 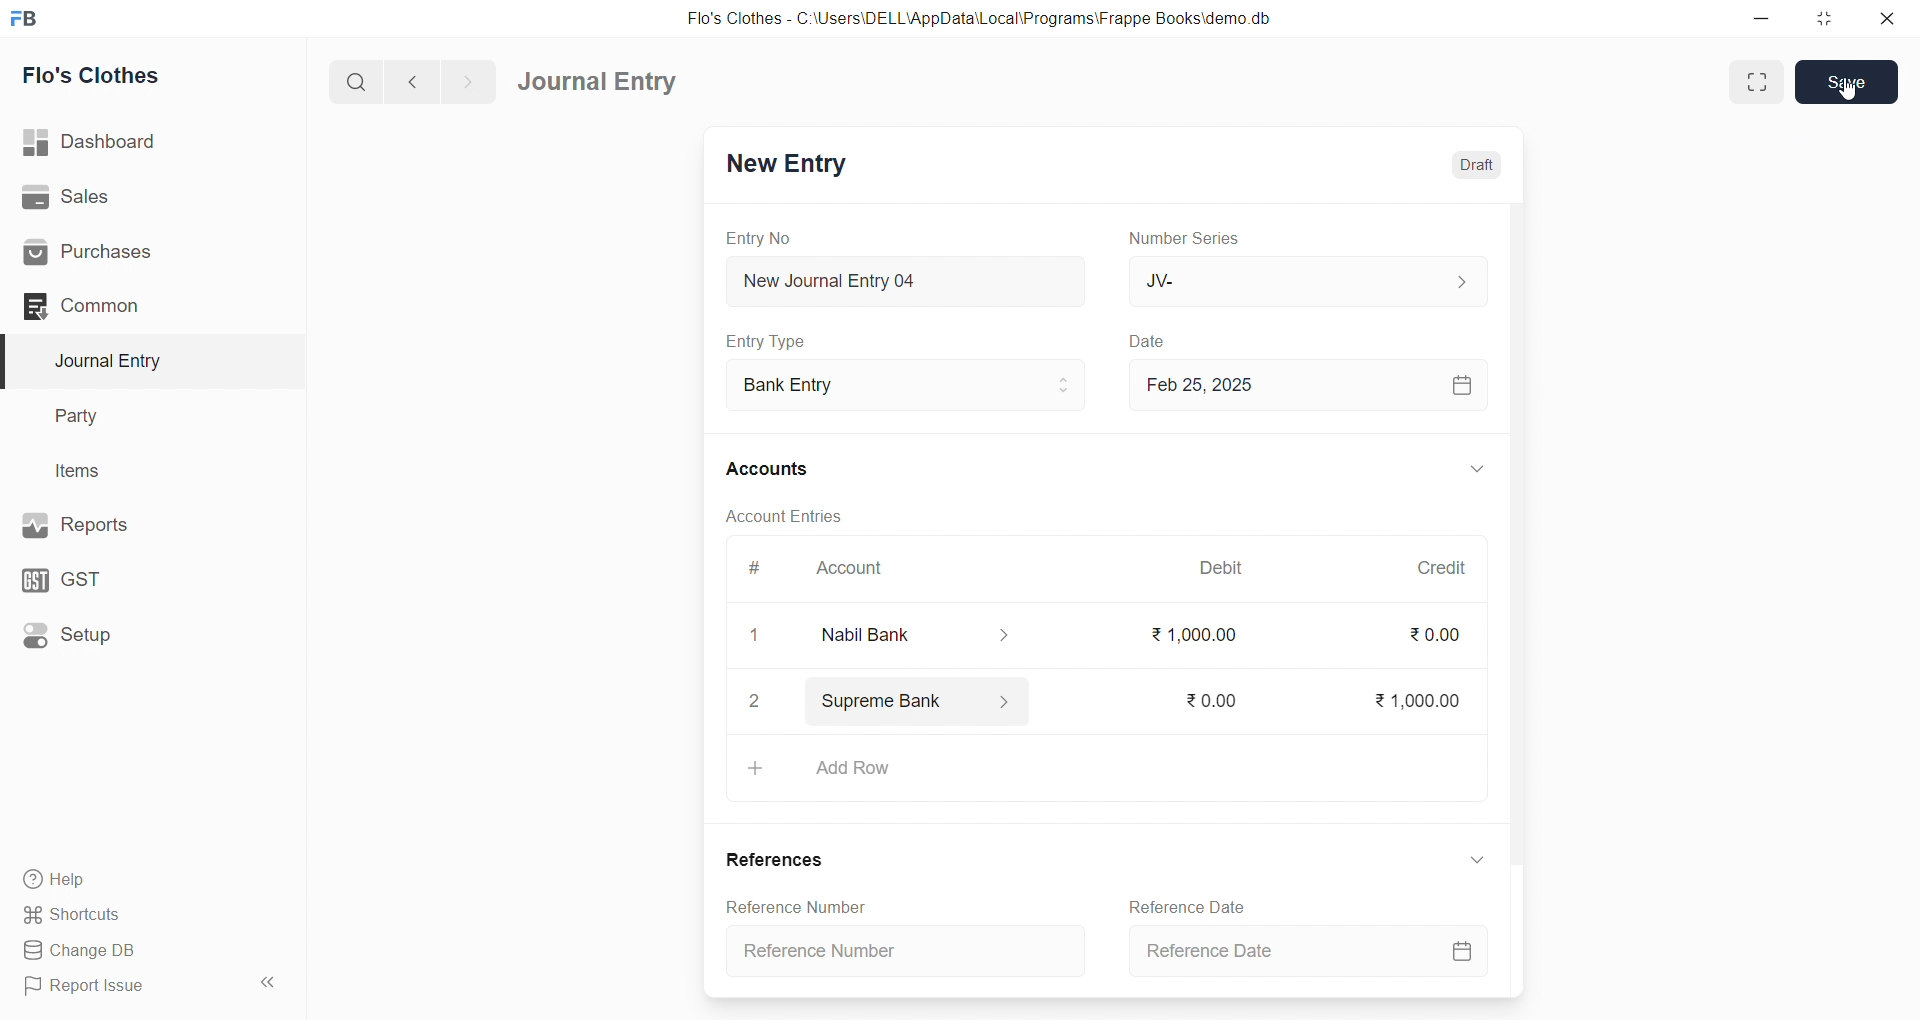 I want to click on Entry Type, so click(x=766, y=341).